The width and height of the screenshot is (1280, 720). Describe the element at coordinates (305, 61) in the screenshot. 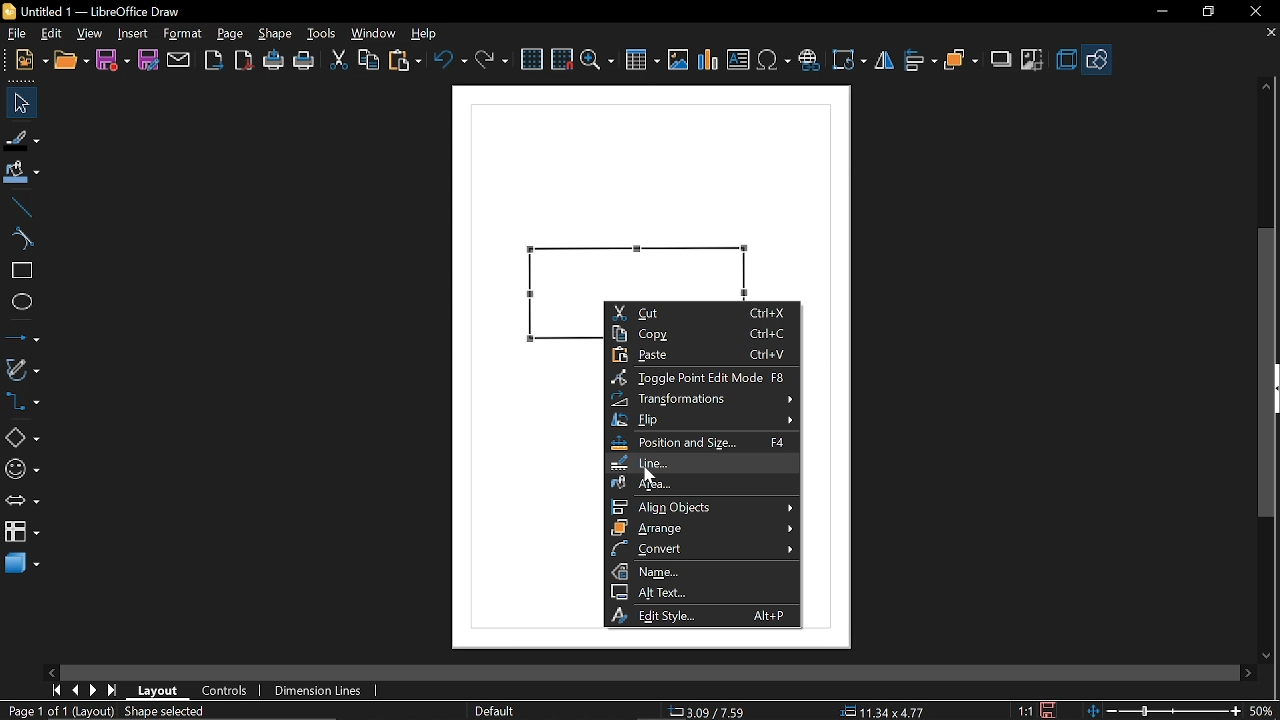

I see `Print` at that location.